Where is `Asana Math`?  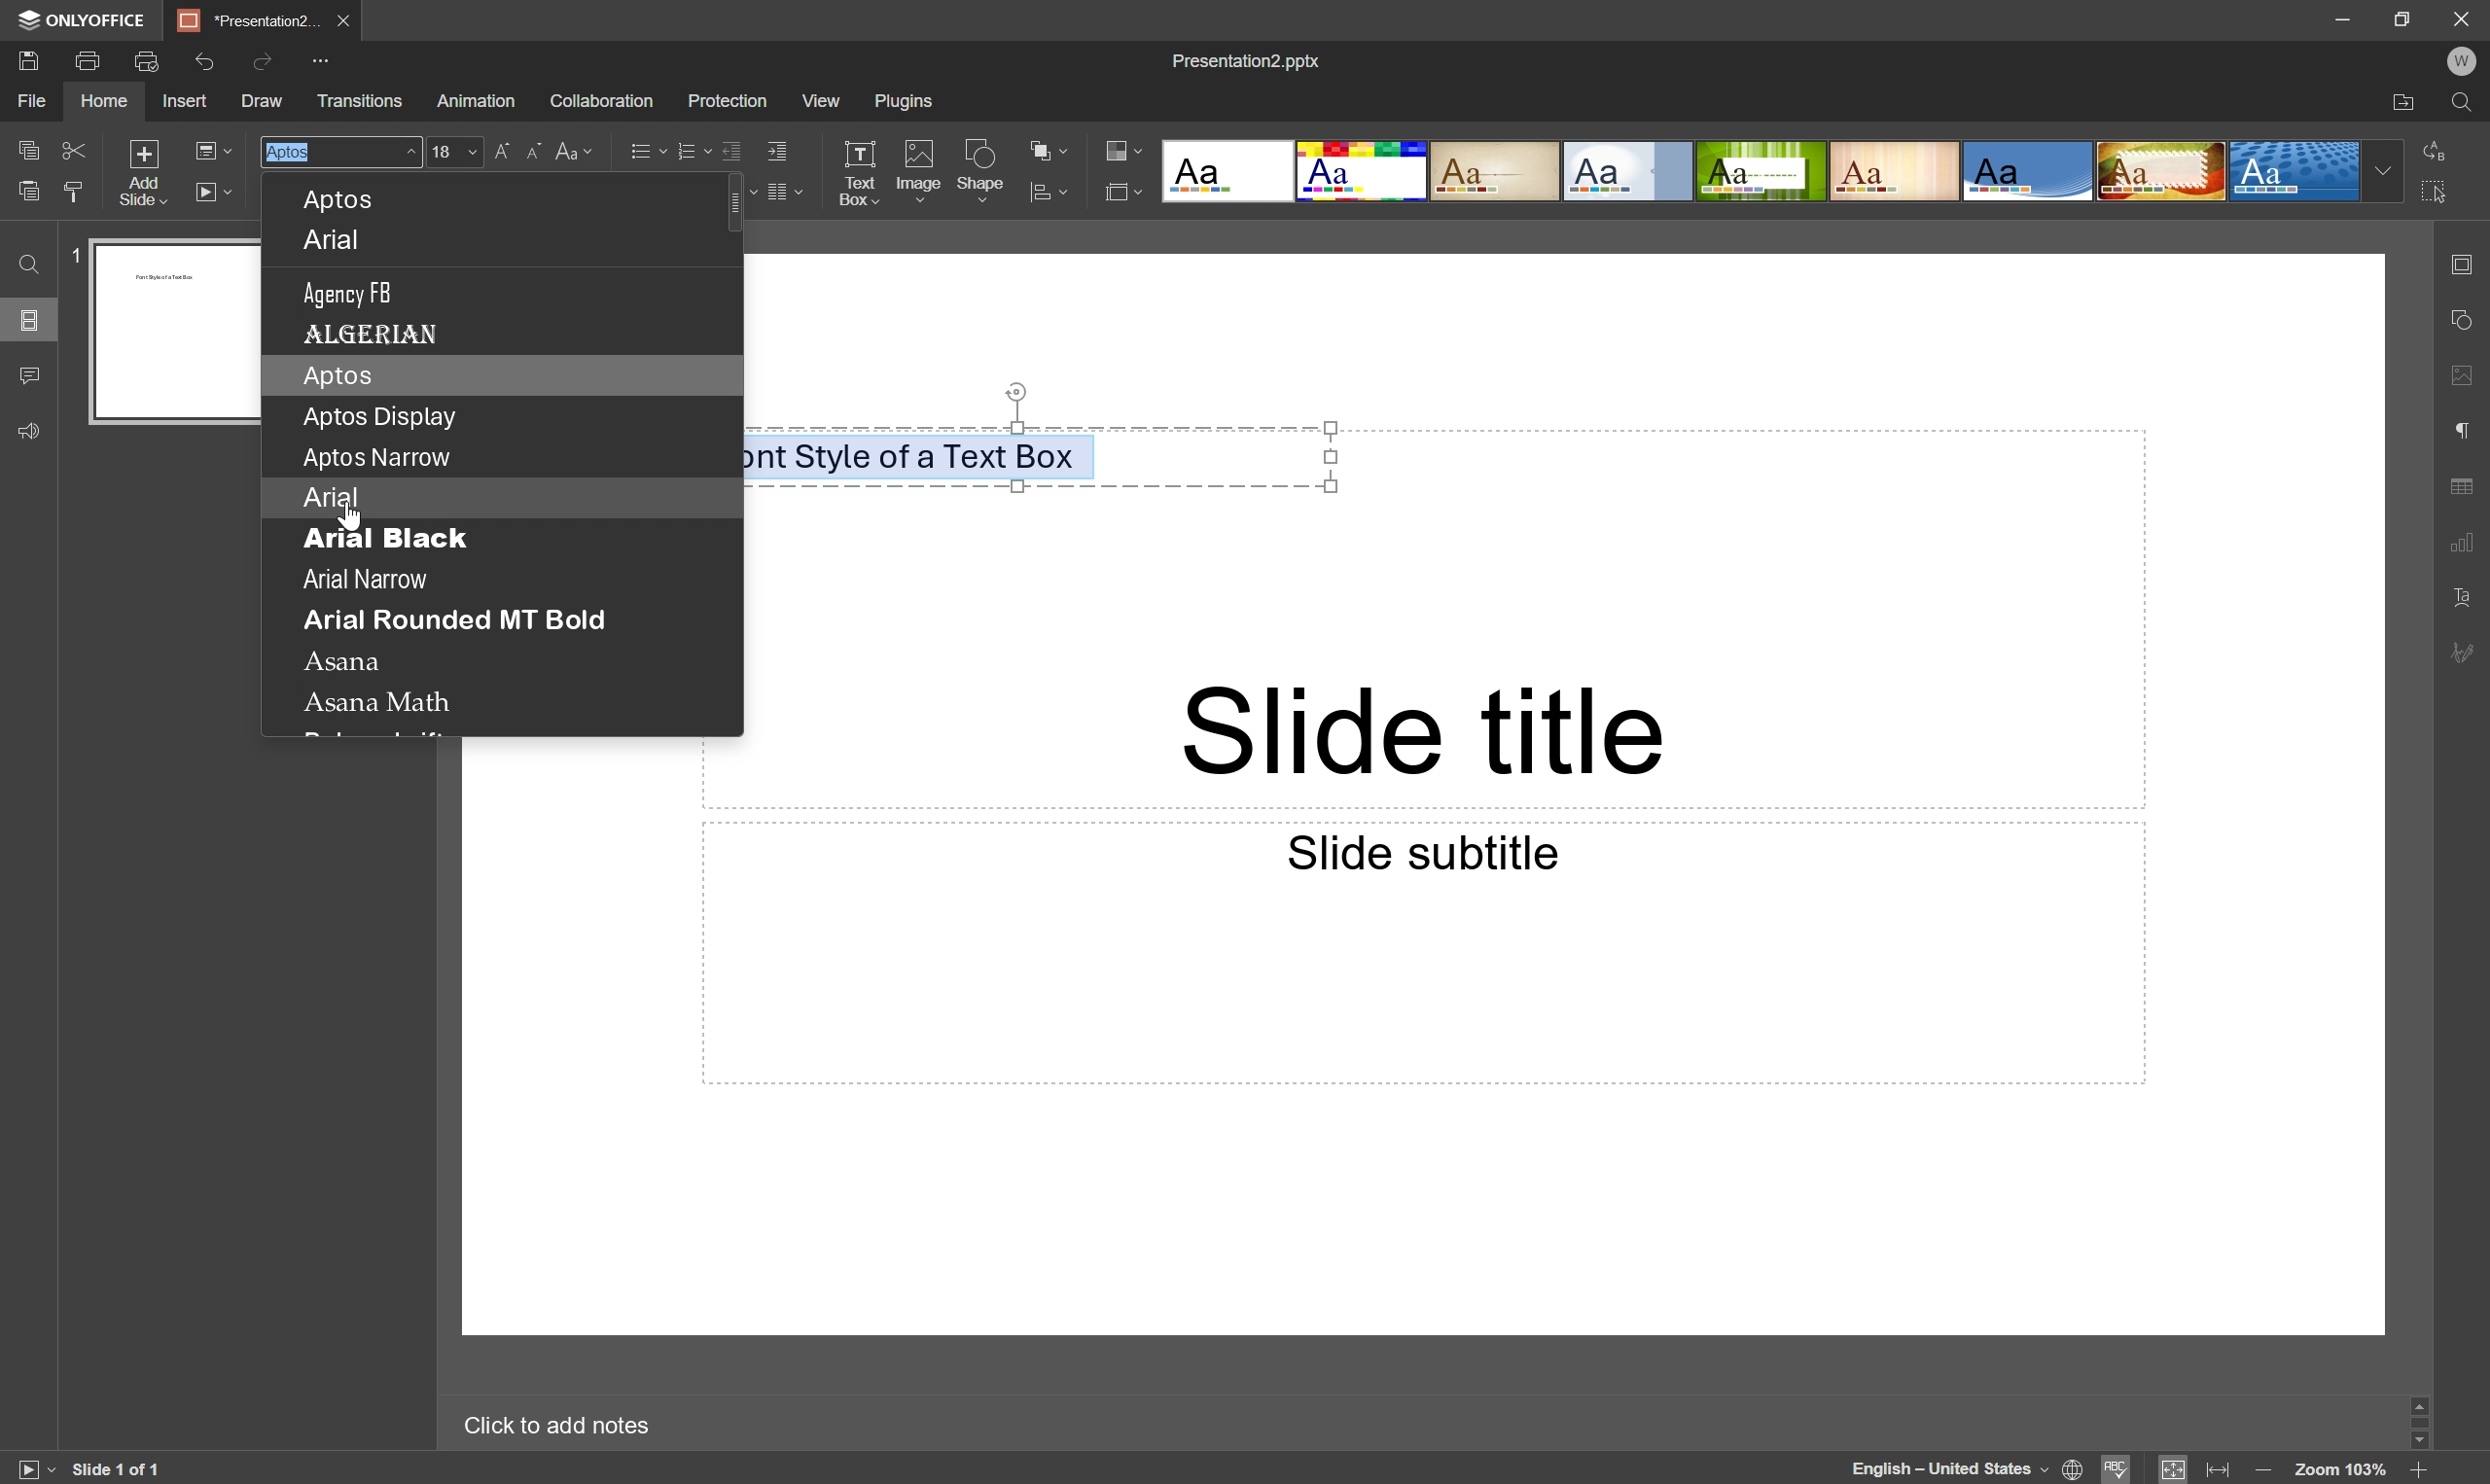
Asana Math is located at coordinates (381, 702).